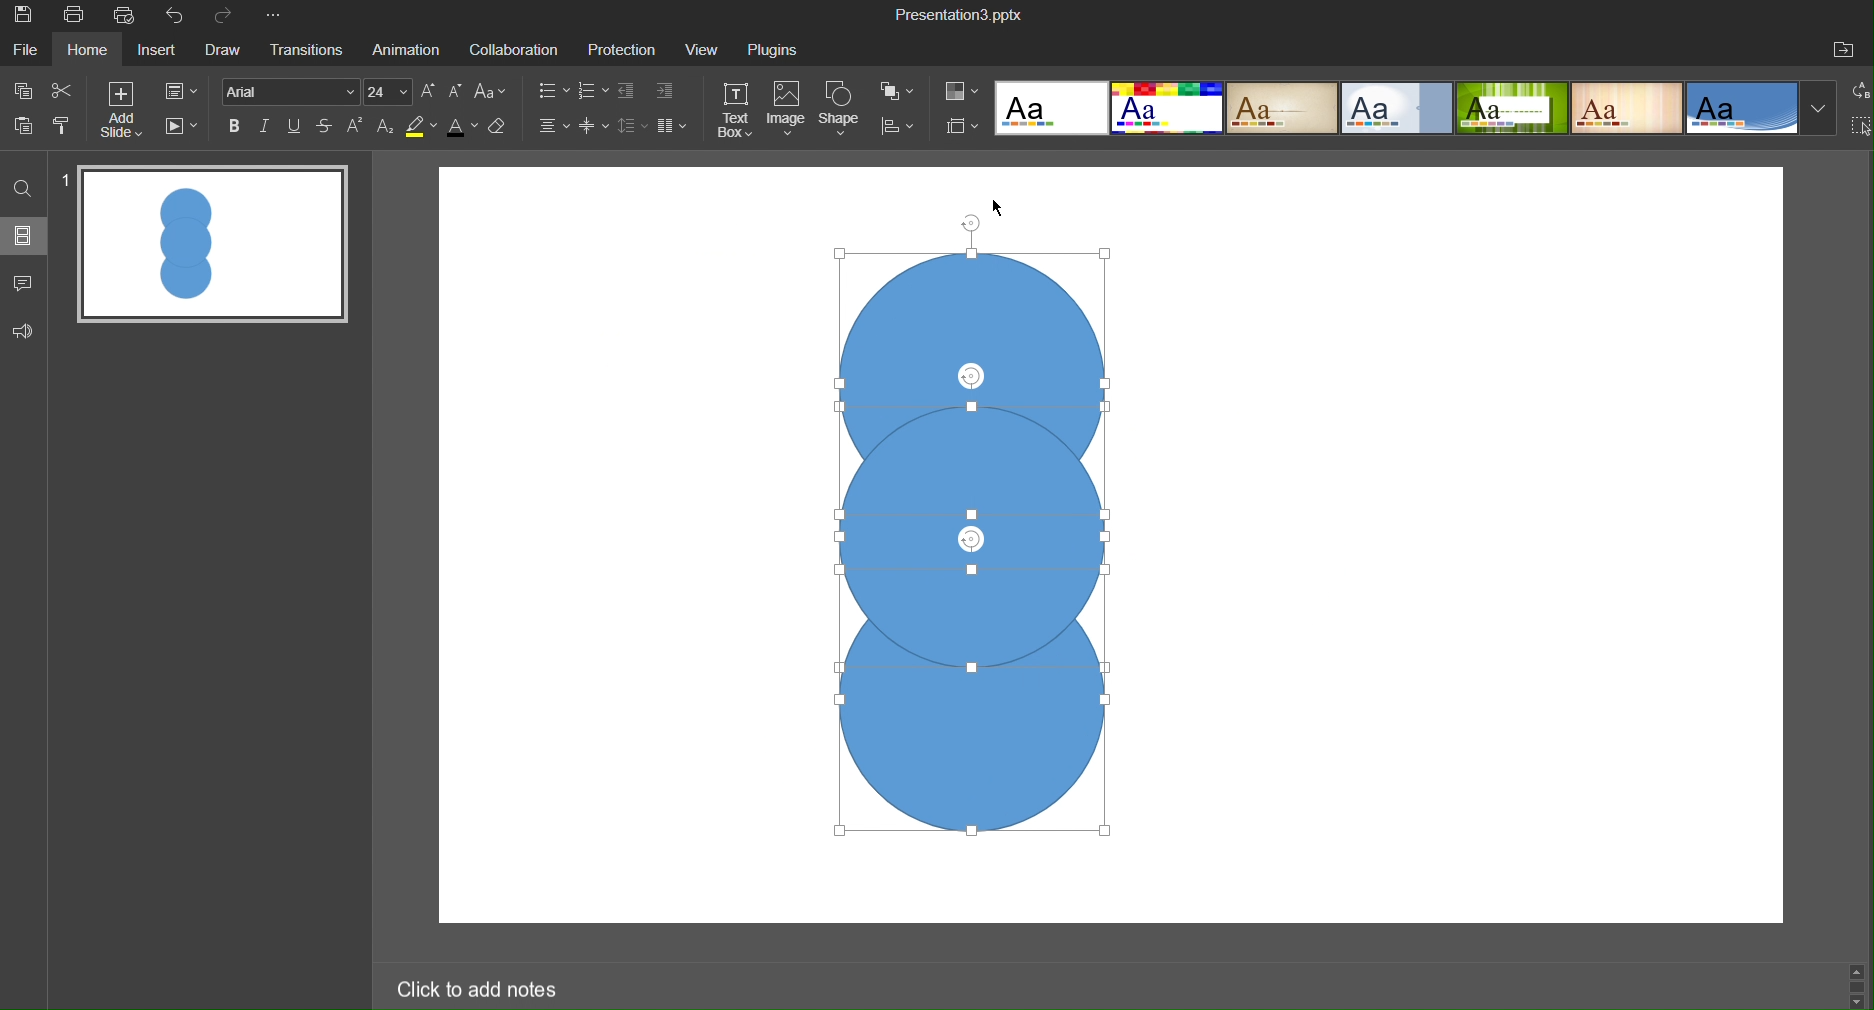 Image resolution: width=1874 pixels, height=1010 pixels. Describe the element at coordinates (461, 130) in the screenshot. I see `Text Color` at that location.